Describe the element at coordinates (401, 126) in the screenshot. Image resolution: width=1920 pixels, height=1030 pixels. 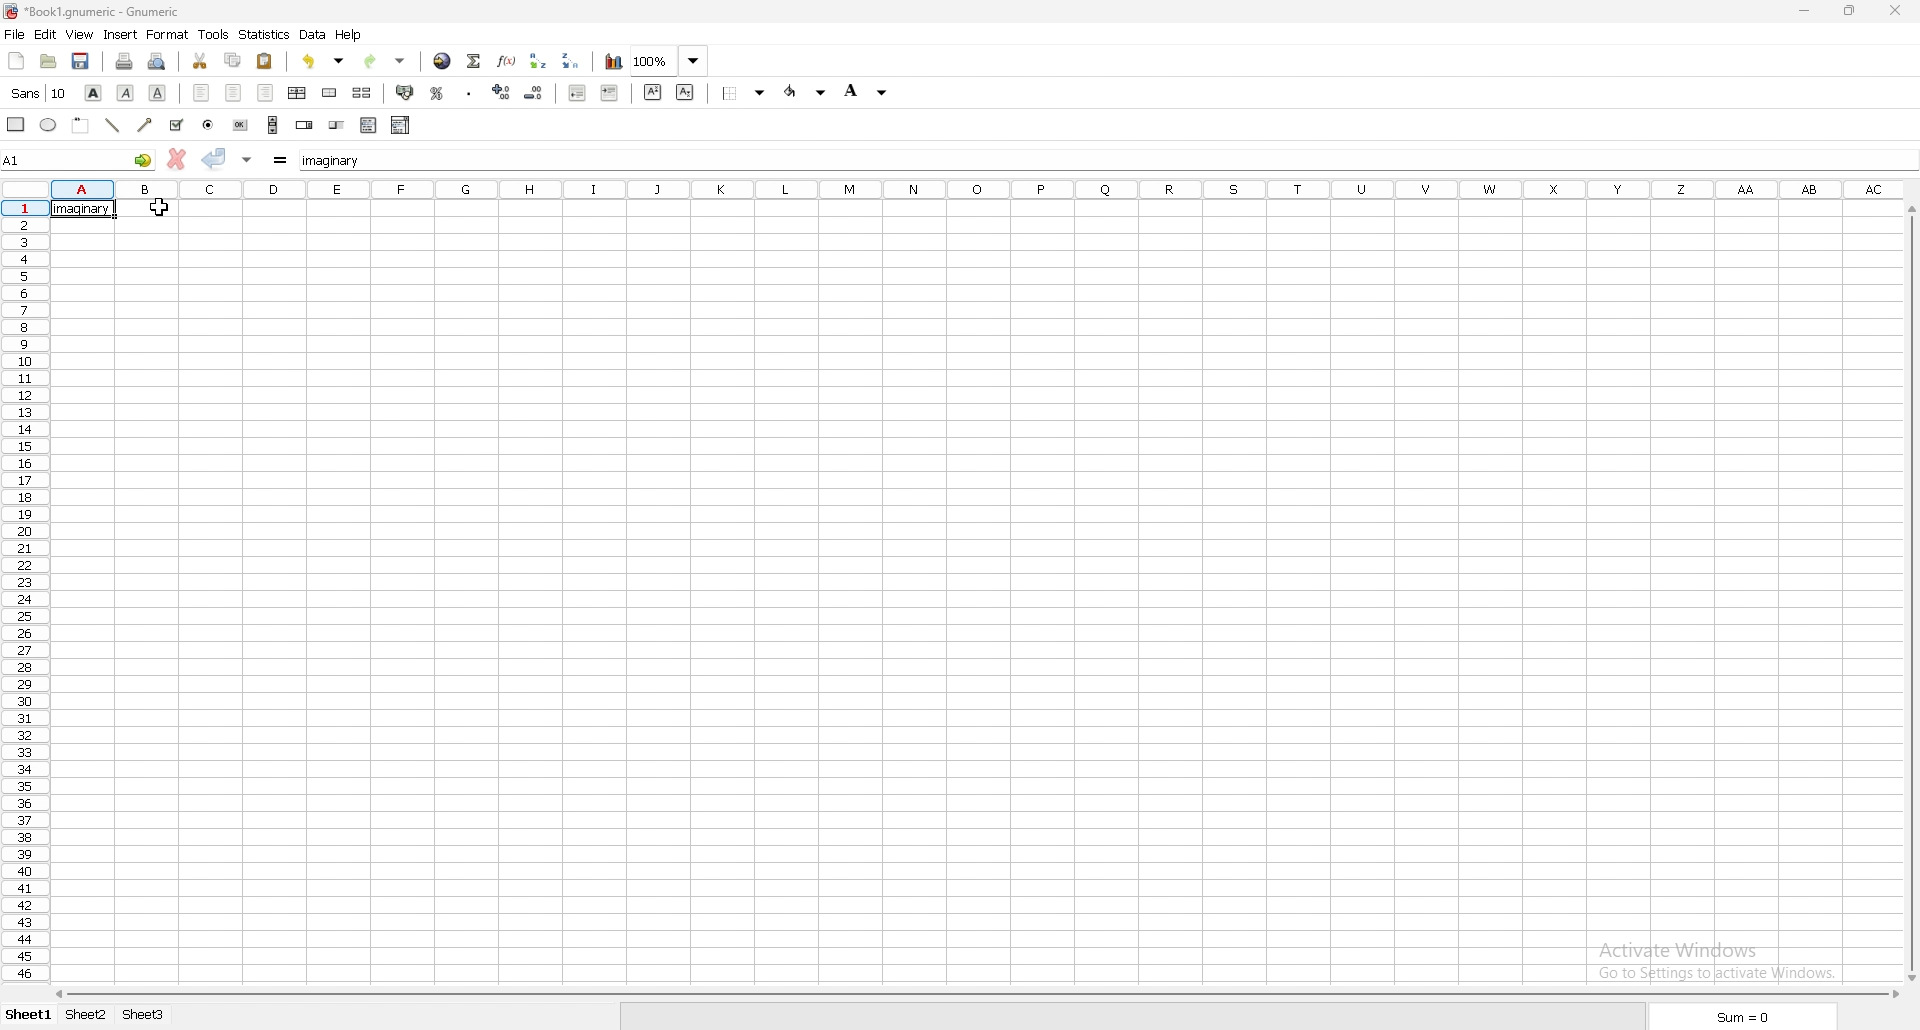
I see `combo box` at that location.